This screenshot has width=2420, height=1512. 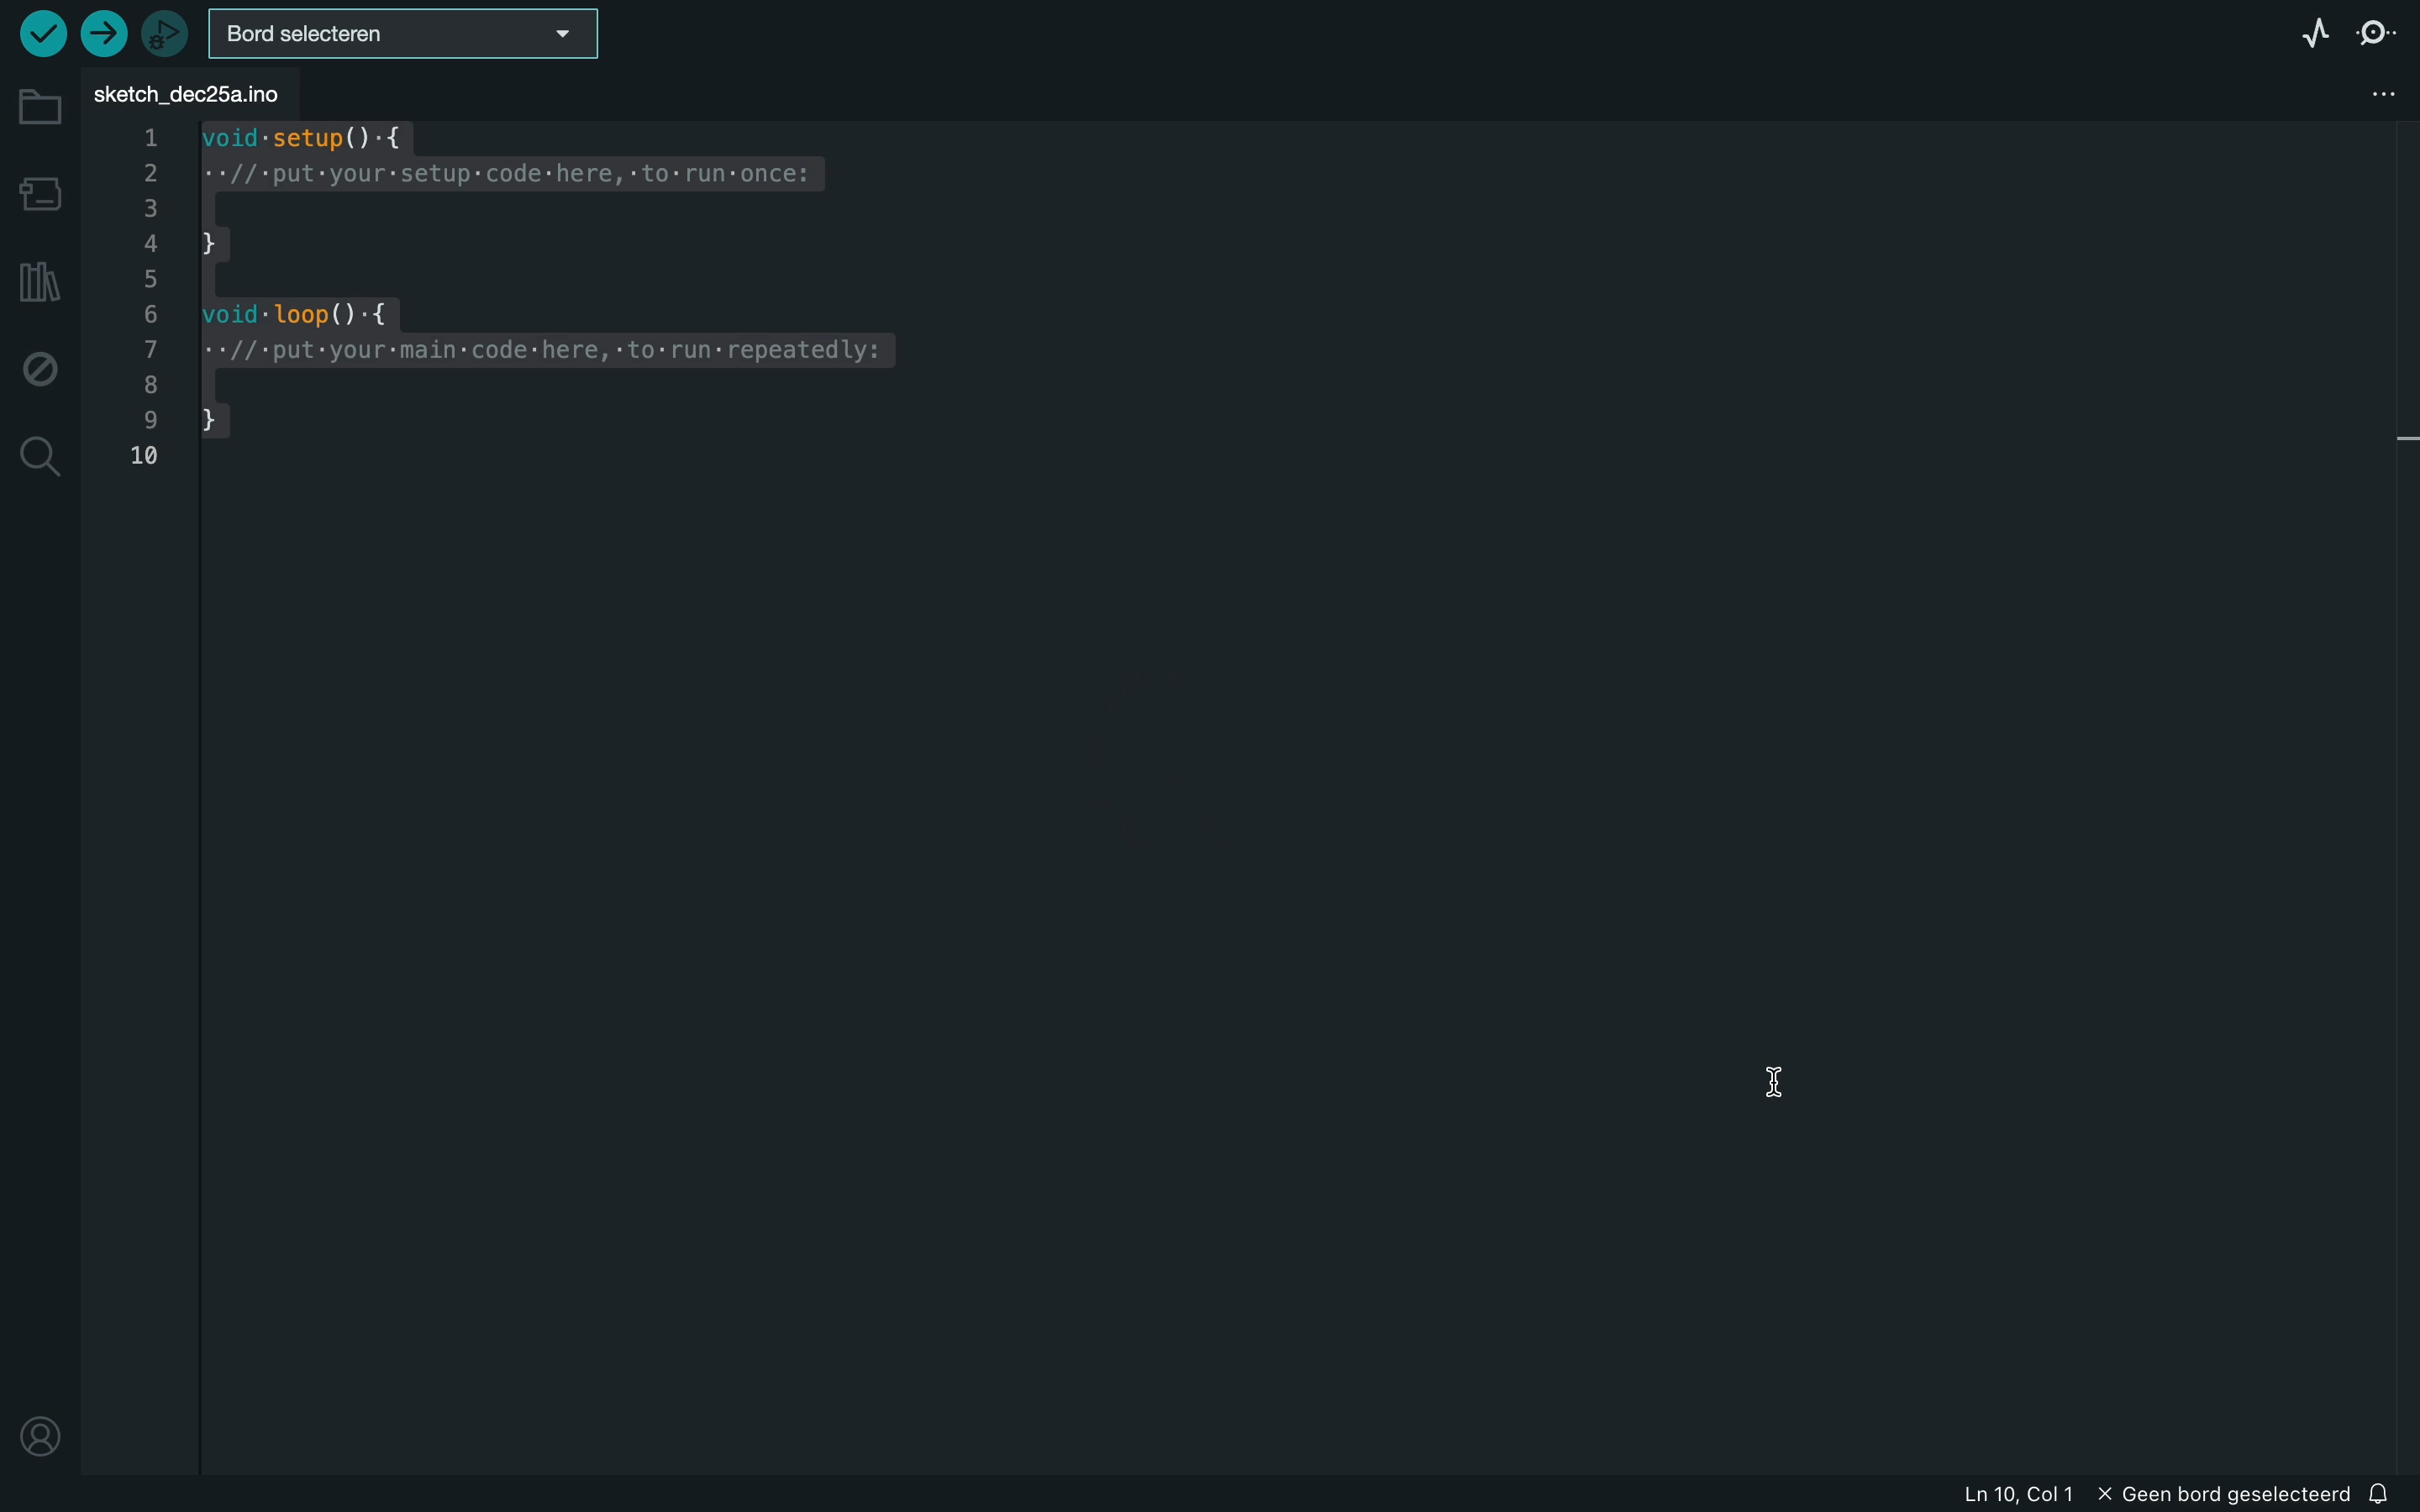 What do you see at coordinates (401, 35) in the screenshot?
I see `bord  selecteren` at bounding box center [401, 35].